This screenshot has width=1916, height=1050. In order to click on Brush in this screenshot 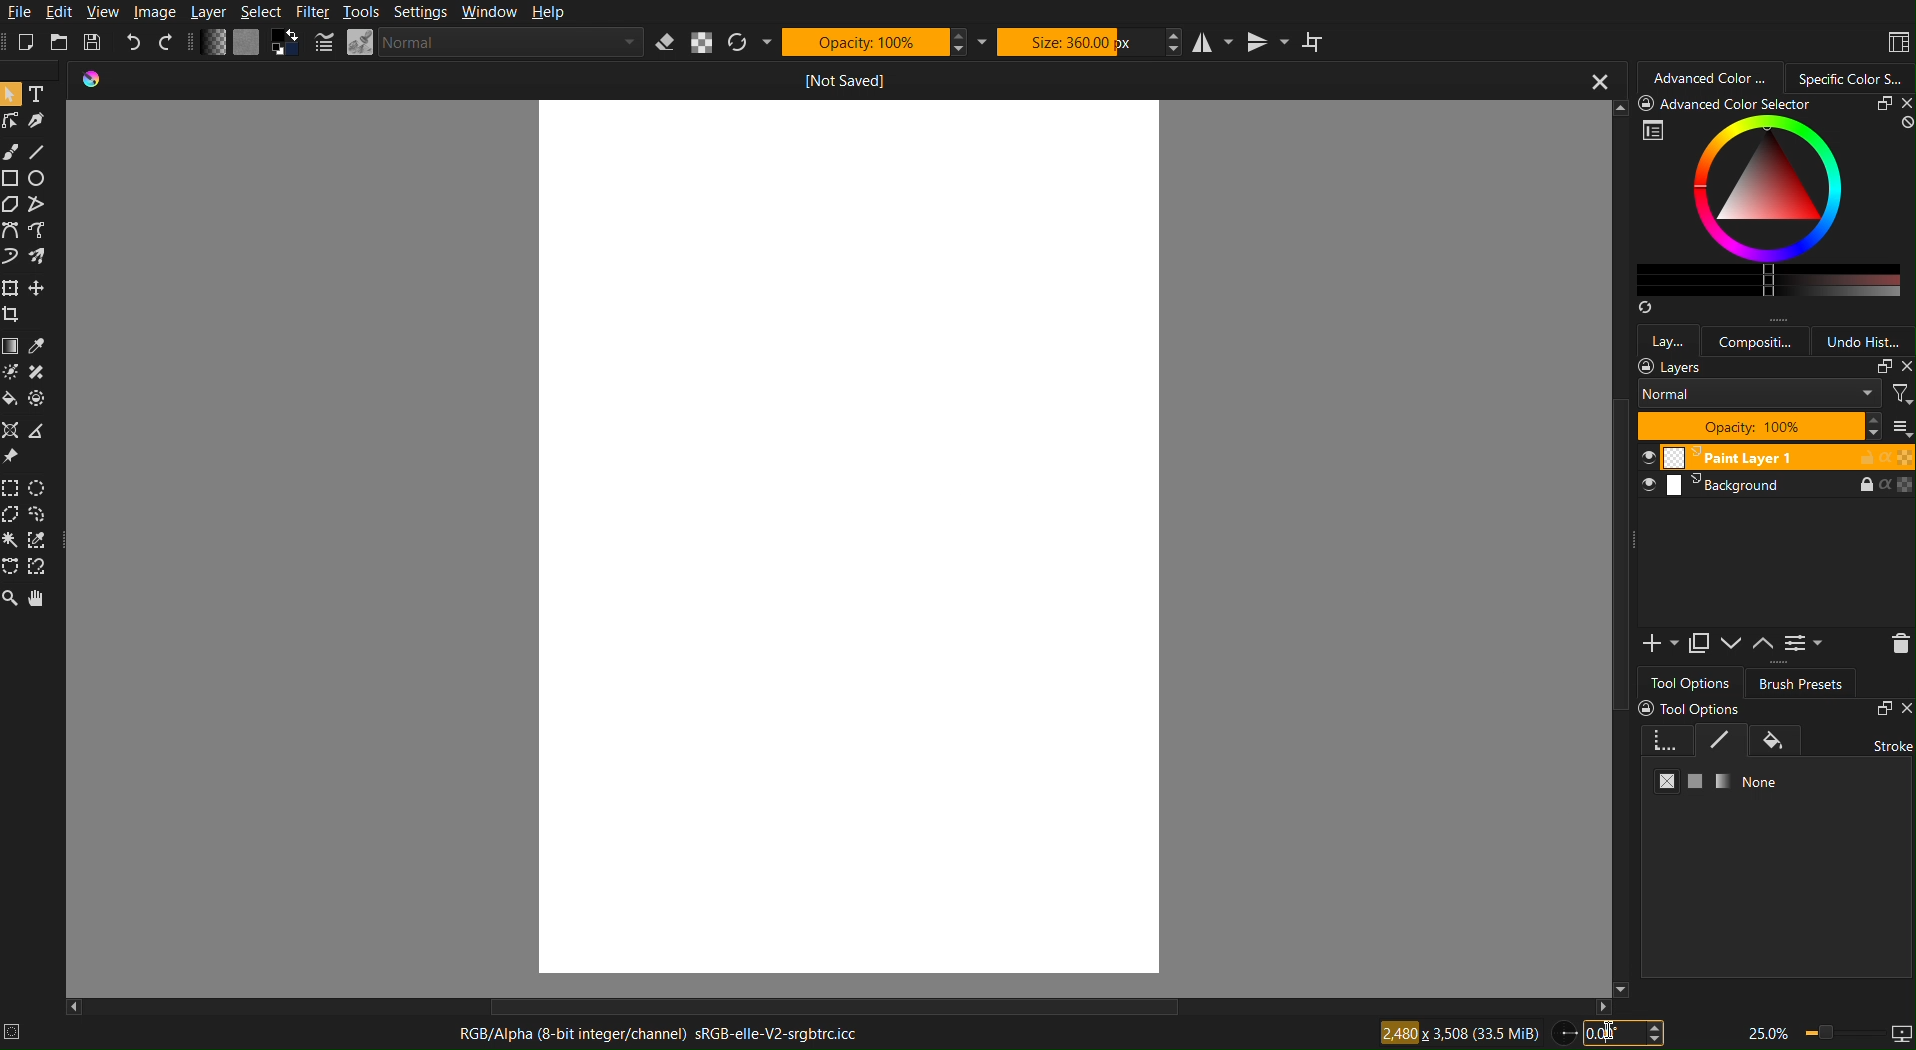, I will do `click(12, 149)`.